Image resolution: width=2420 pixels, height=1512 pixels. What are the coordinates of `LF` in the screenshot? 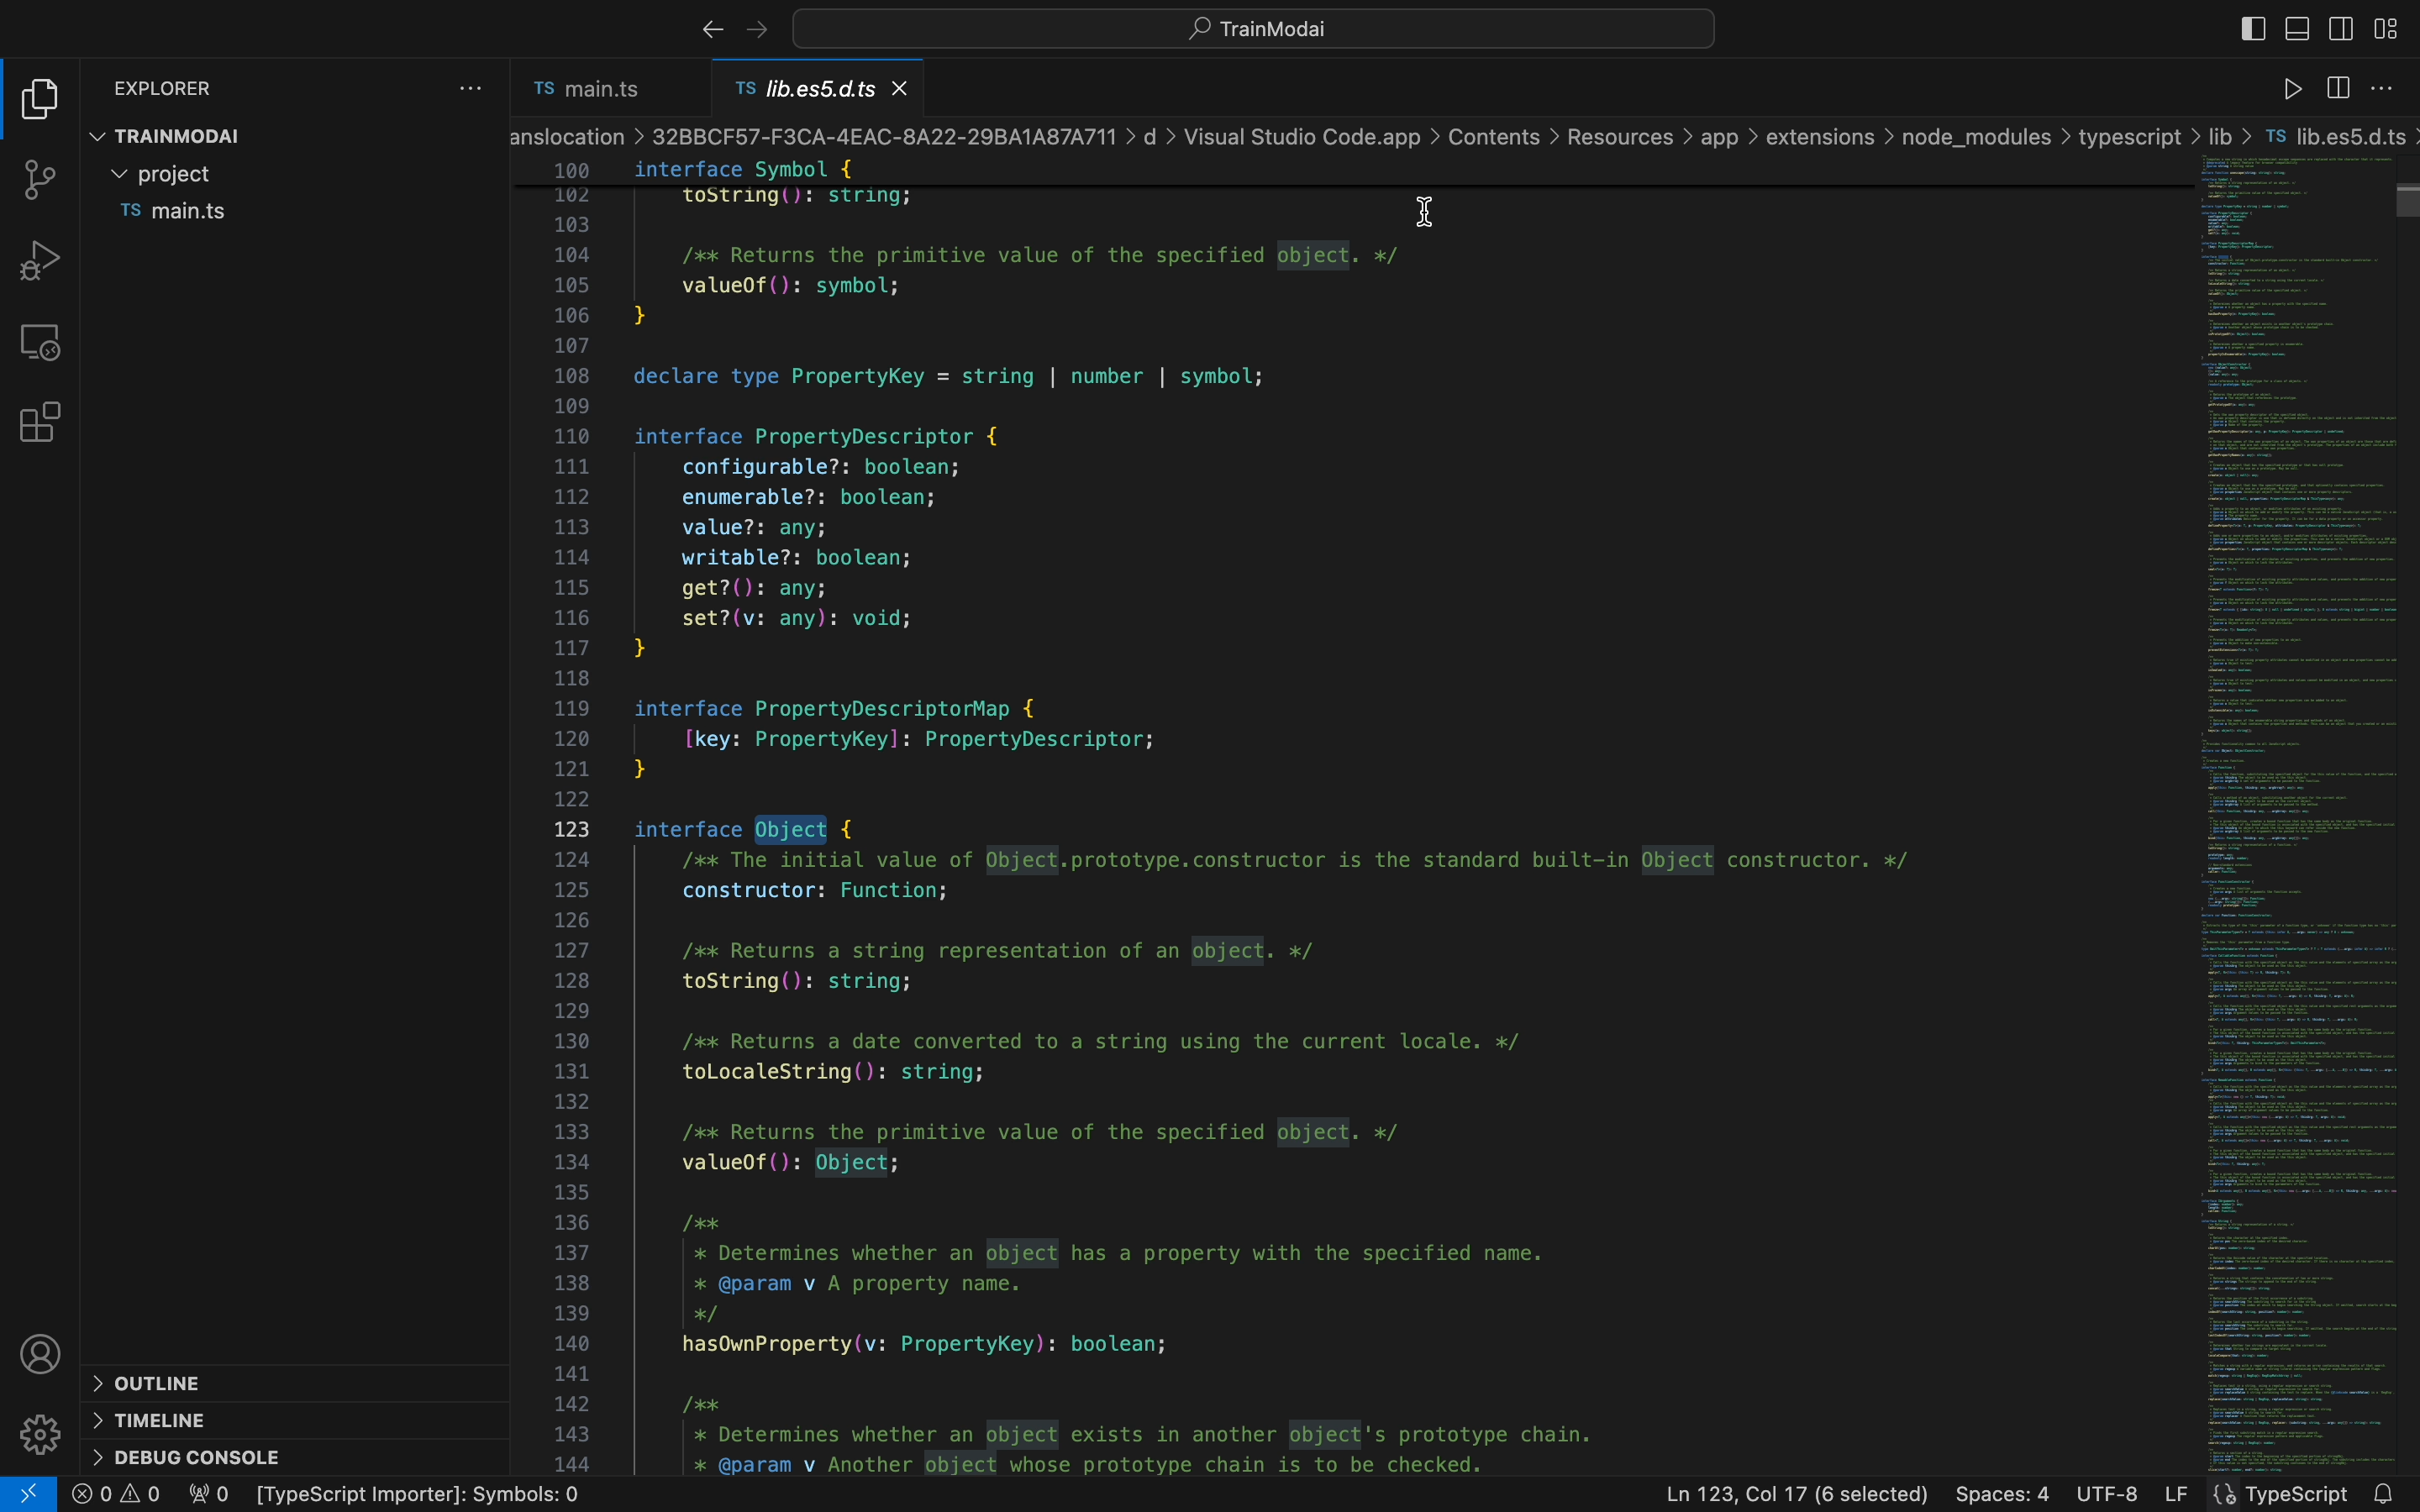 It's located at (2185, 1494).